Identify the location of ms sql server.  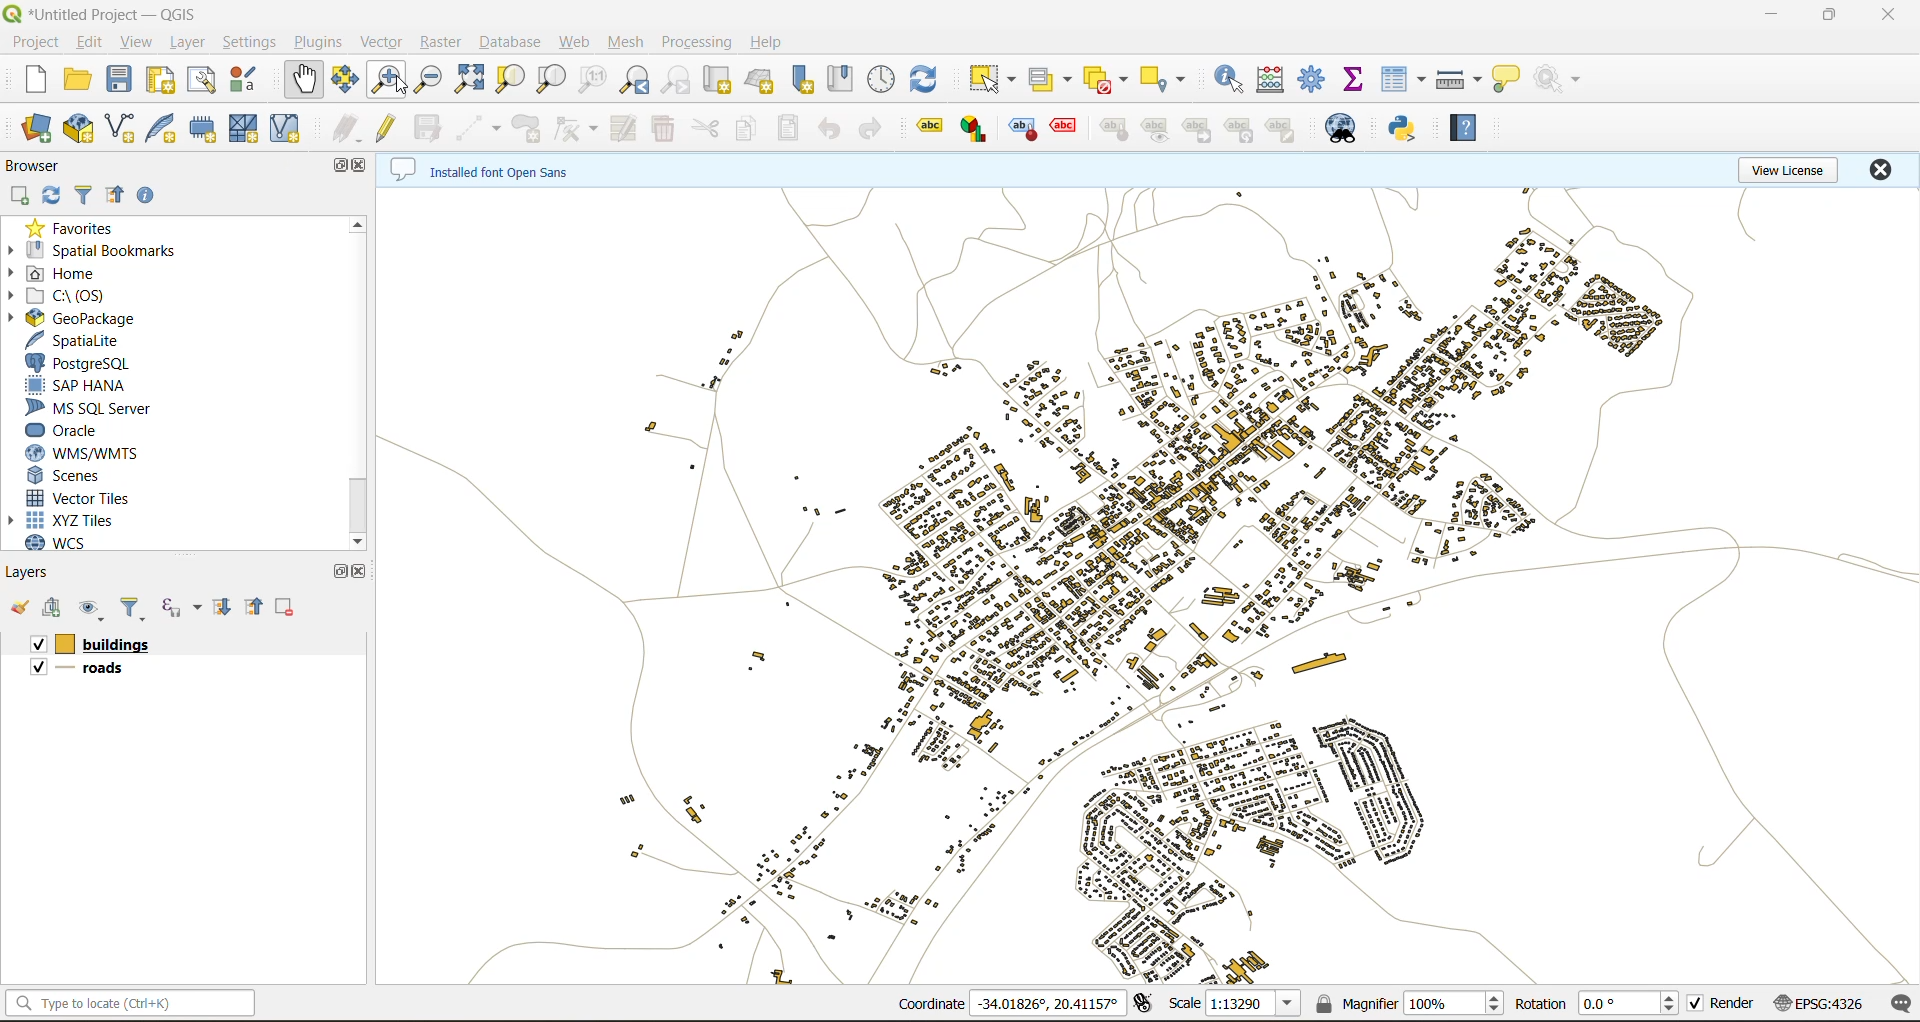
(99, 407).